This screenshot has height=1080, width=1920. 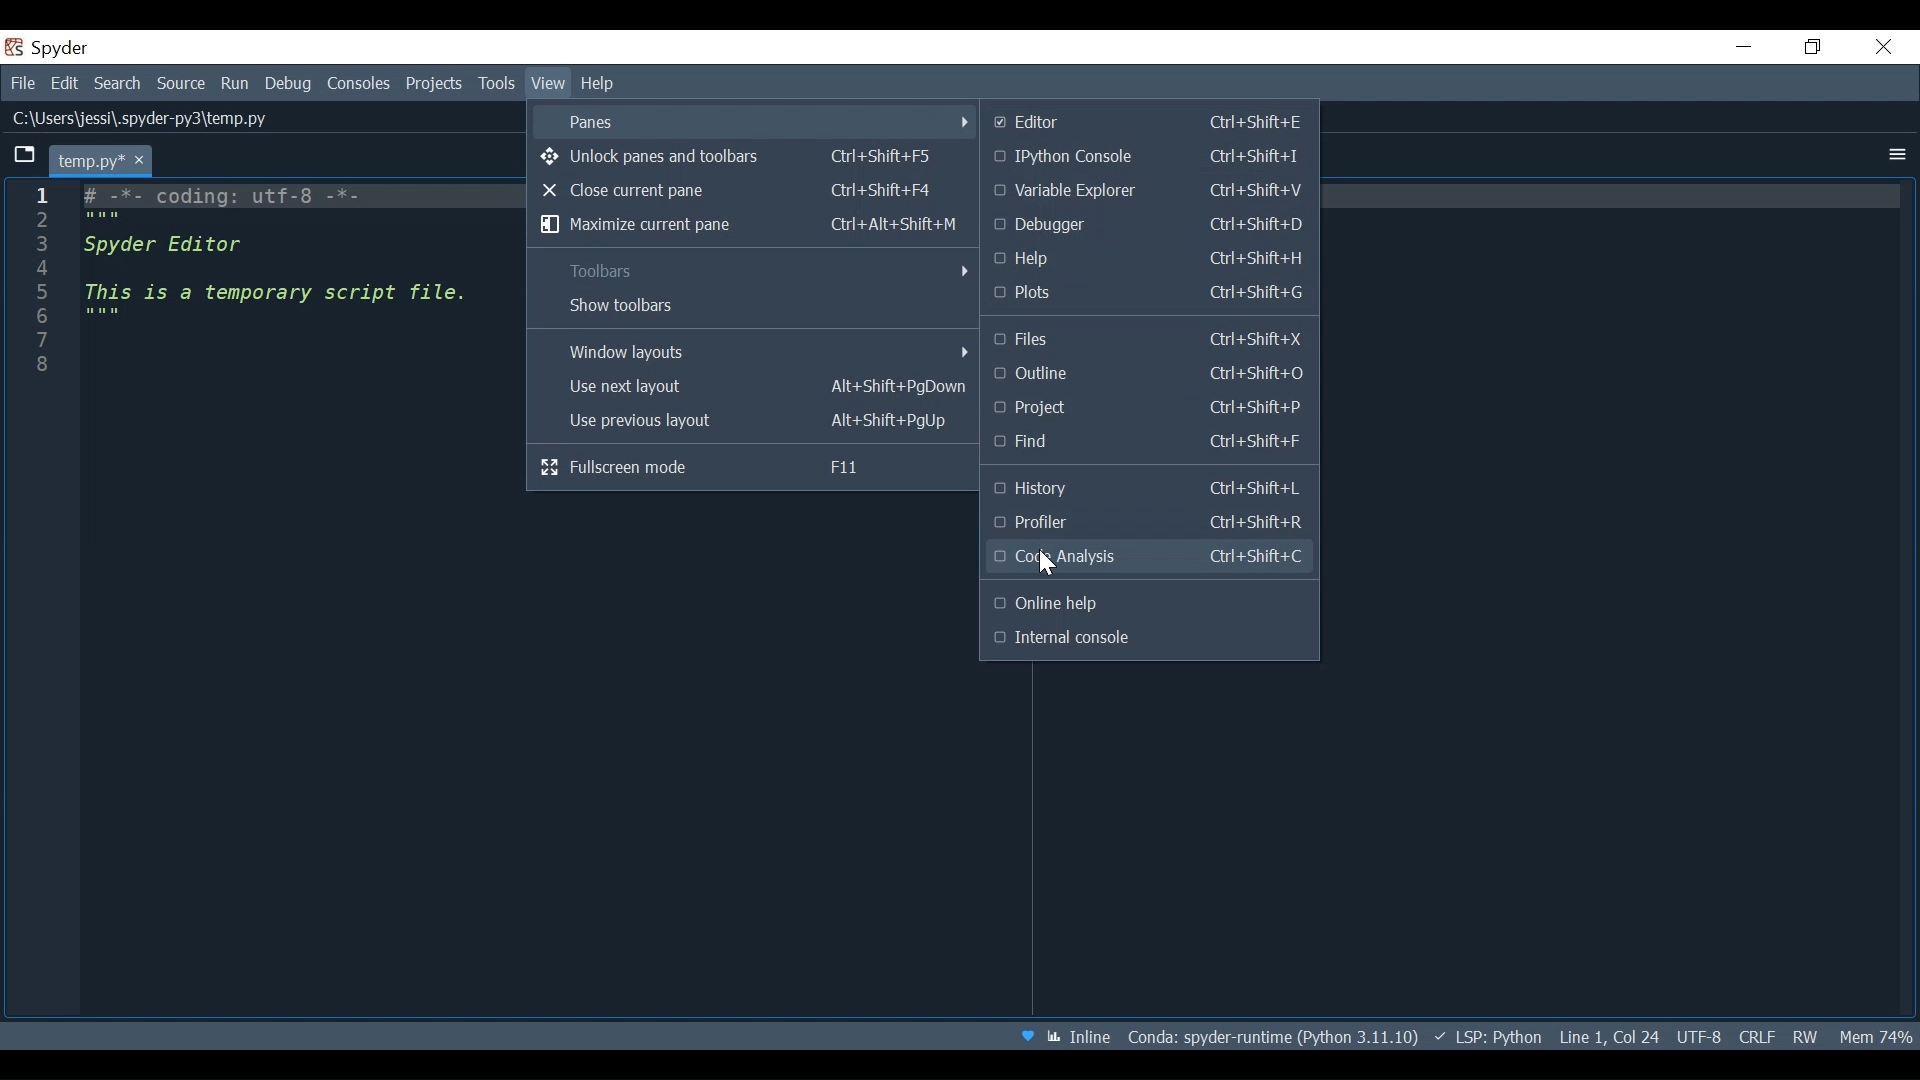 I want to click on Spyder Desktop icon, so click(x=52, y=47).